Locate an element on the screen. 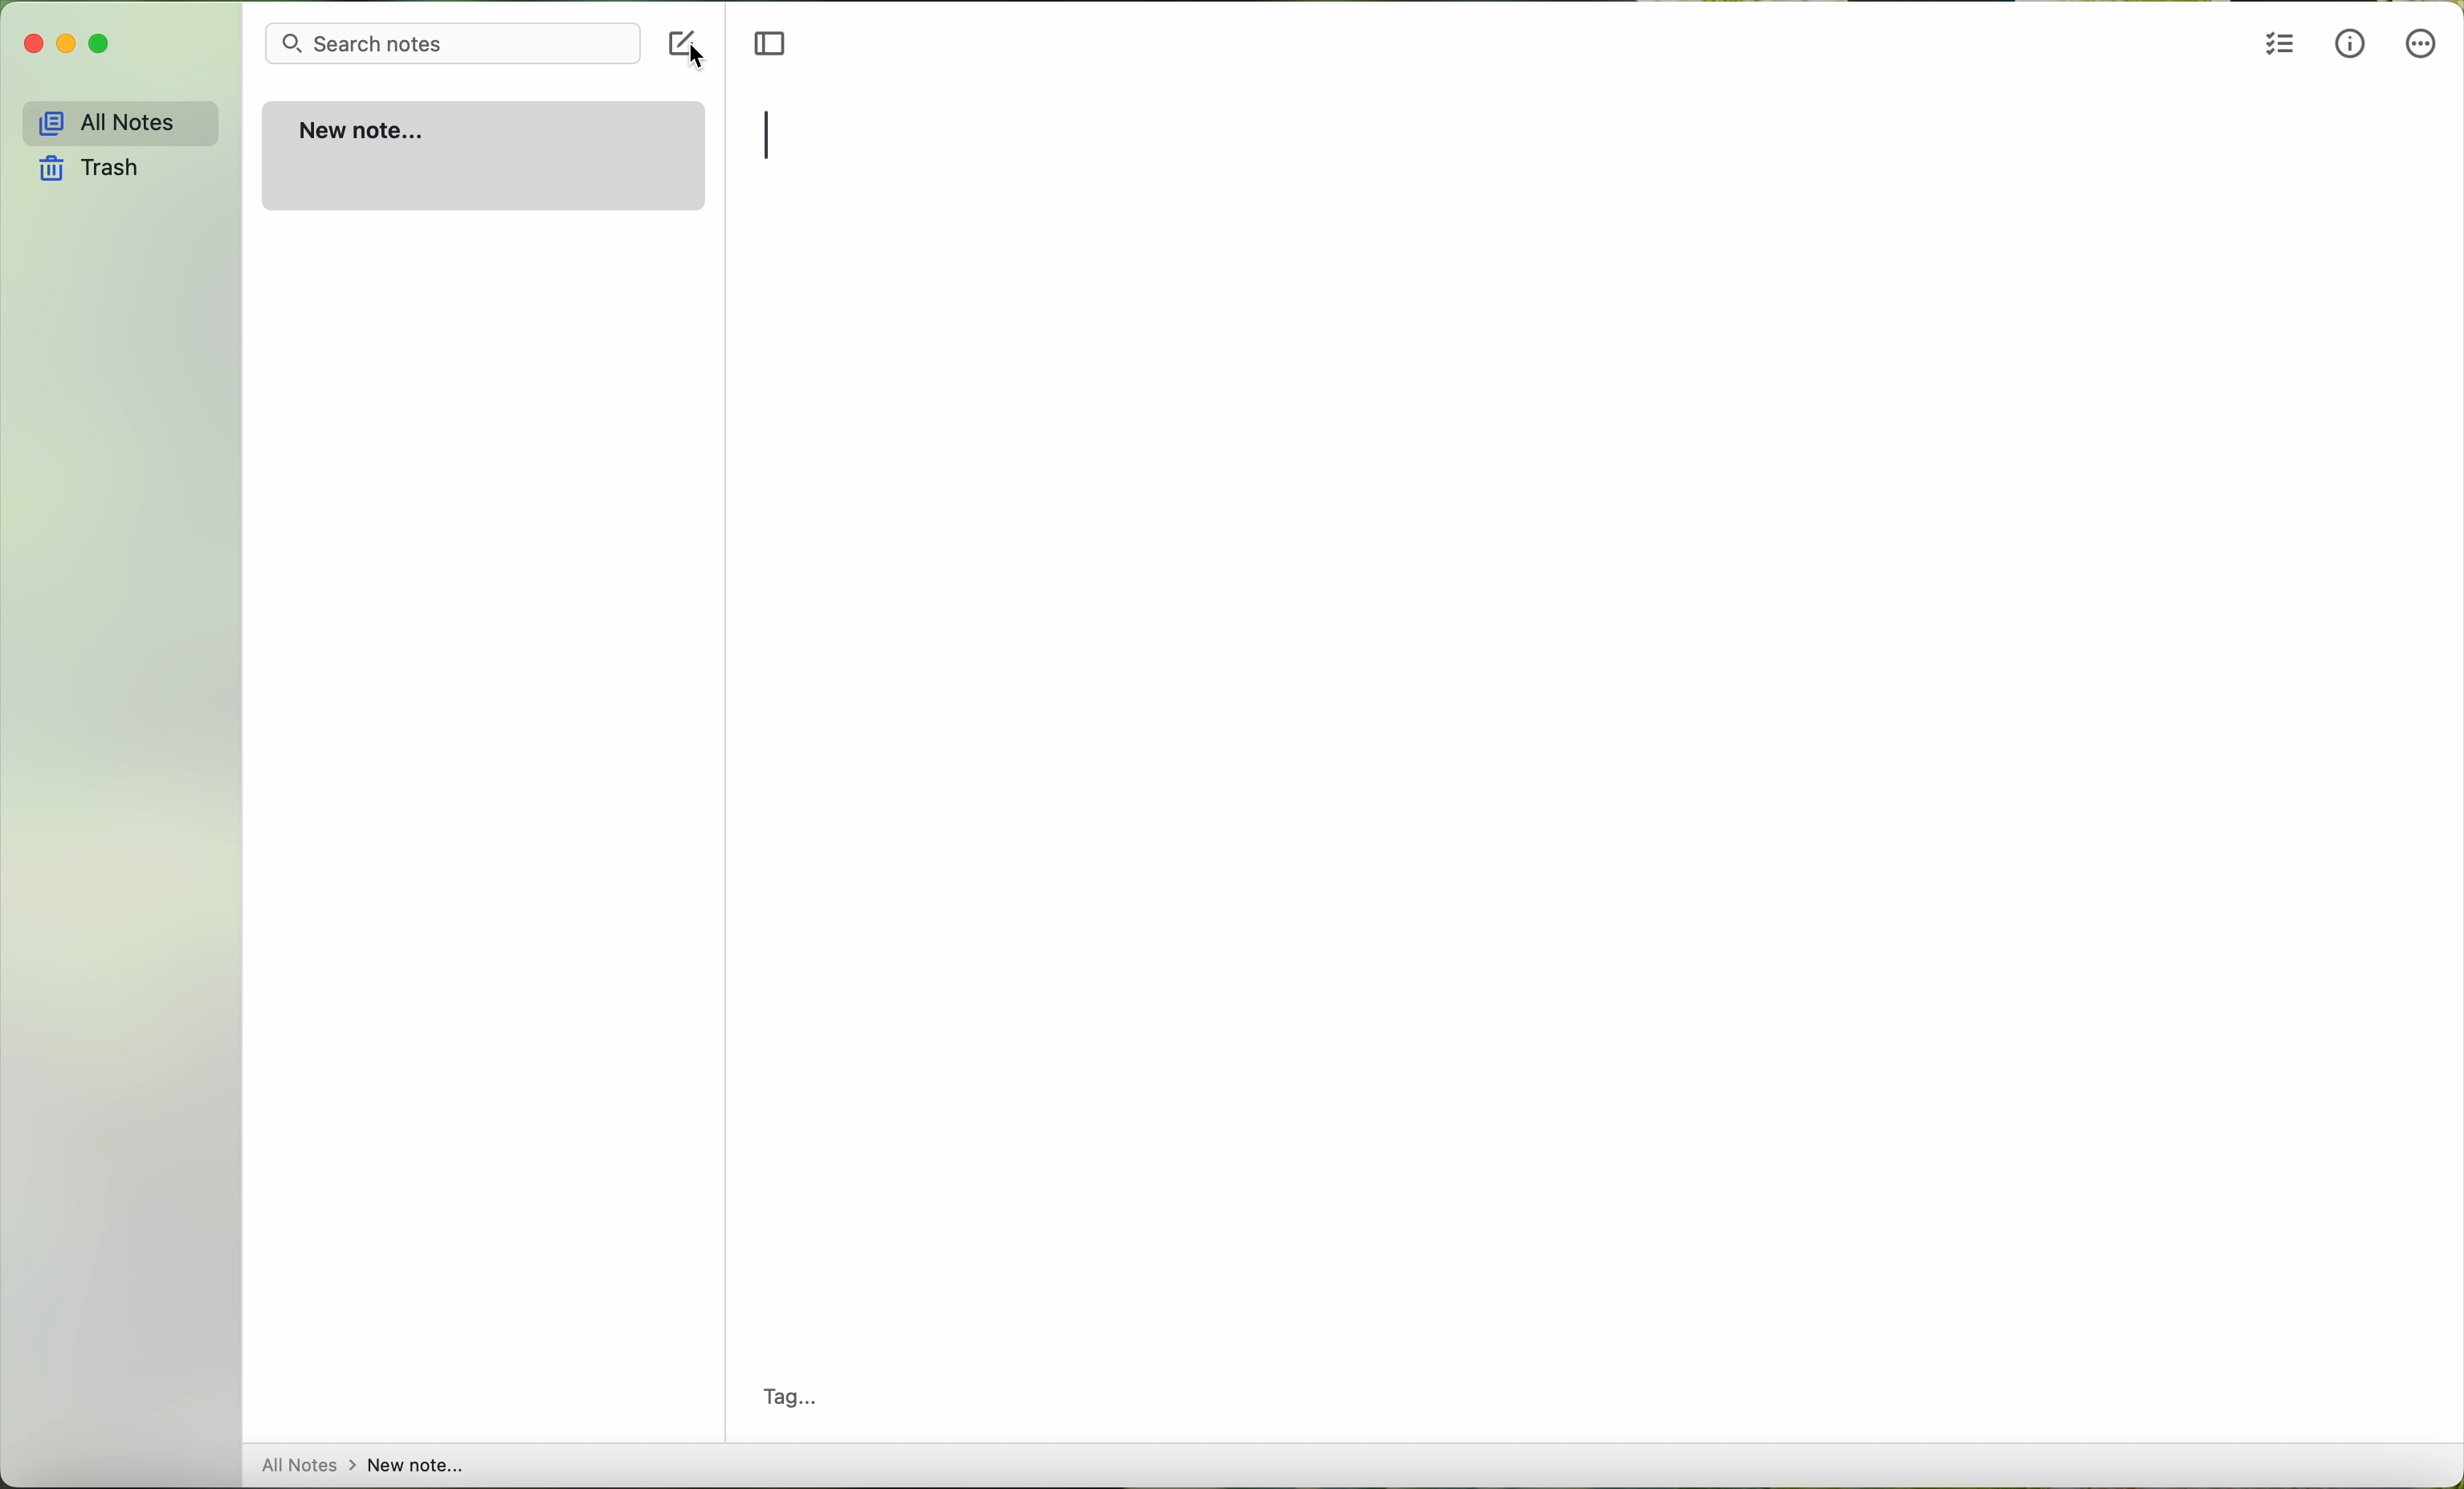 The image size is (2464, 1489). new note is located at coordinates (486, 160).